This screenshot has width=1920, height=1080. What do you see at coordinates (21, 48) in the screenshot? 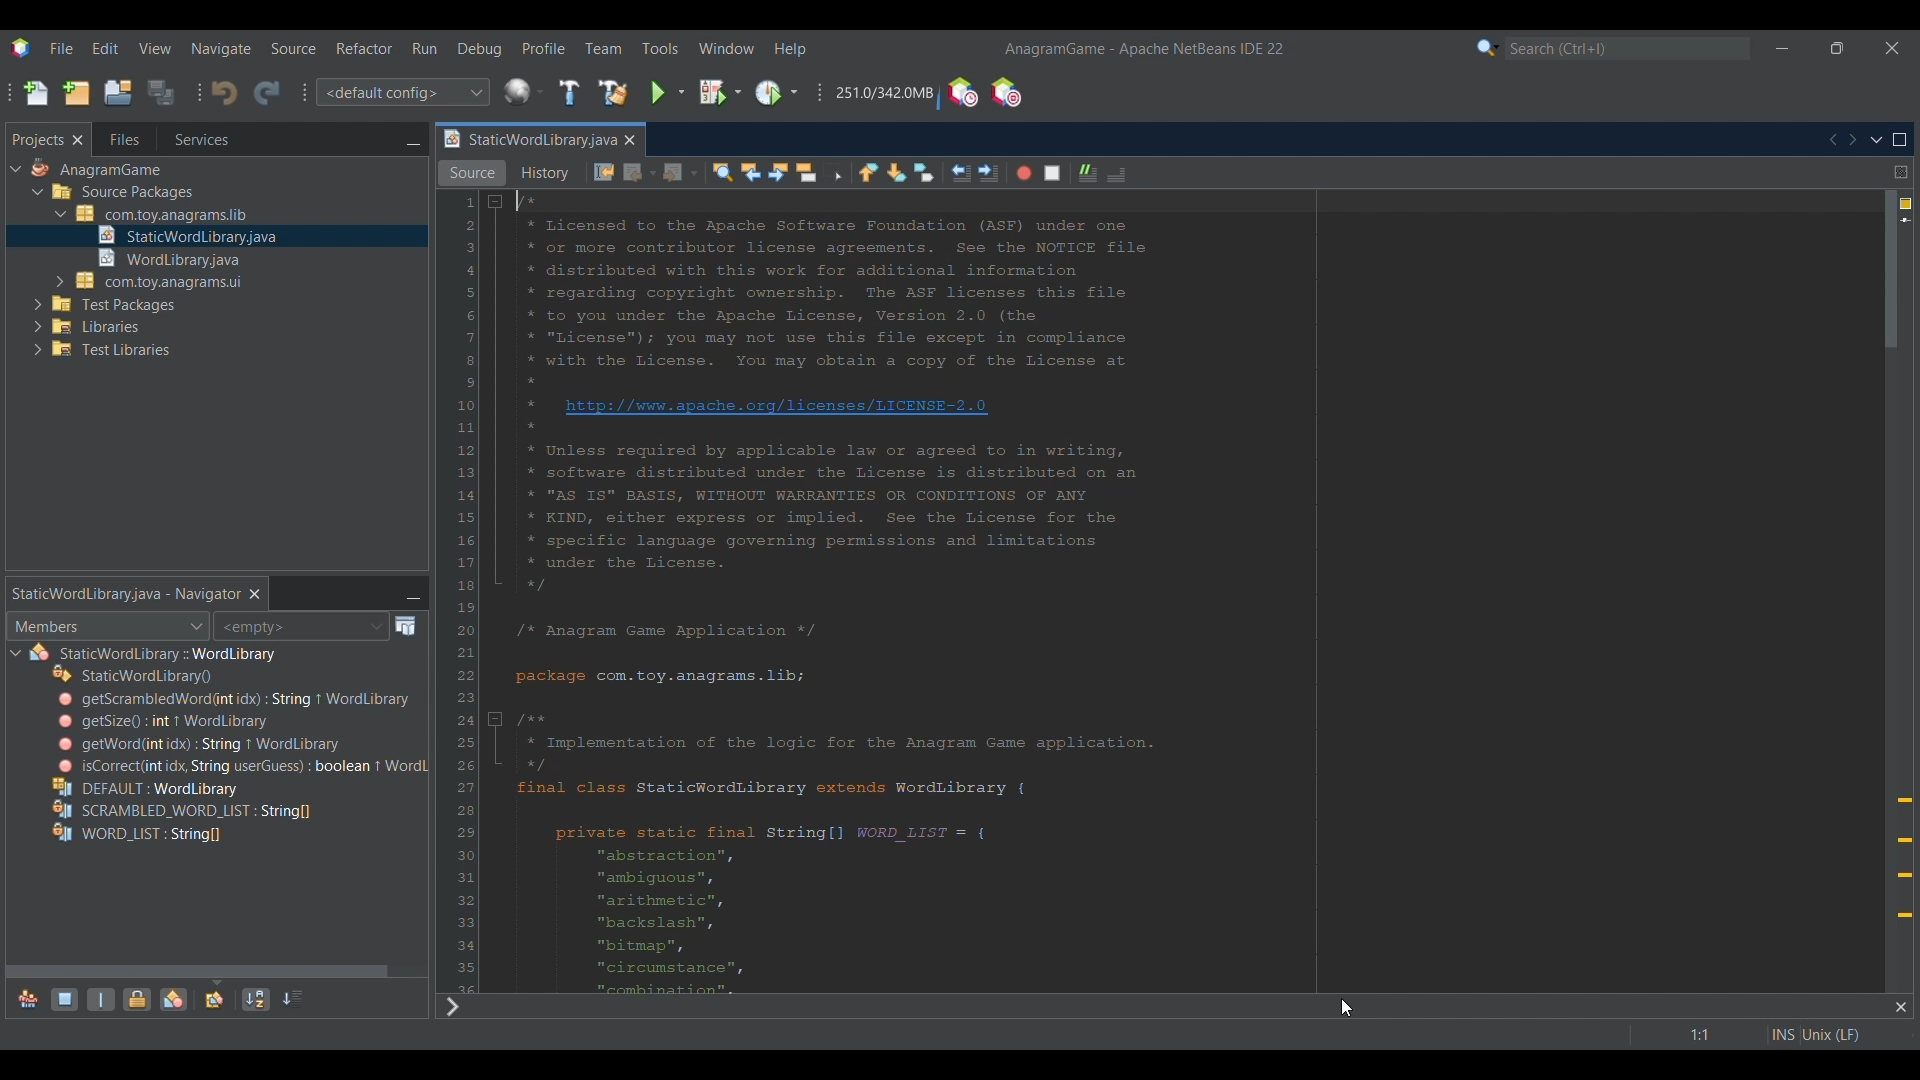
I see `Software logo` at bounding box center [21, 48].